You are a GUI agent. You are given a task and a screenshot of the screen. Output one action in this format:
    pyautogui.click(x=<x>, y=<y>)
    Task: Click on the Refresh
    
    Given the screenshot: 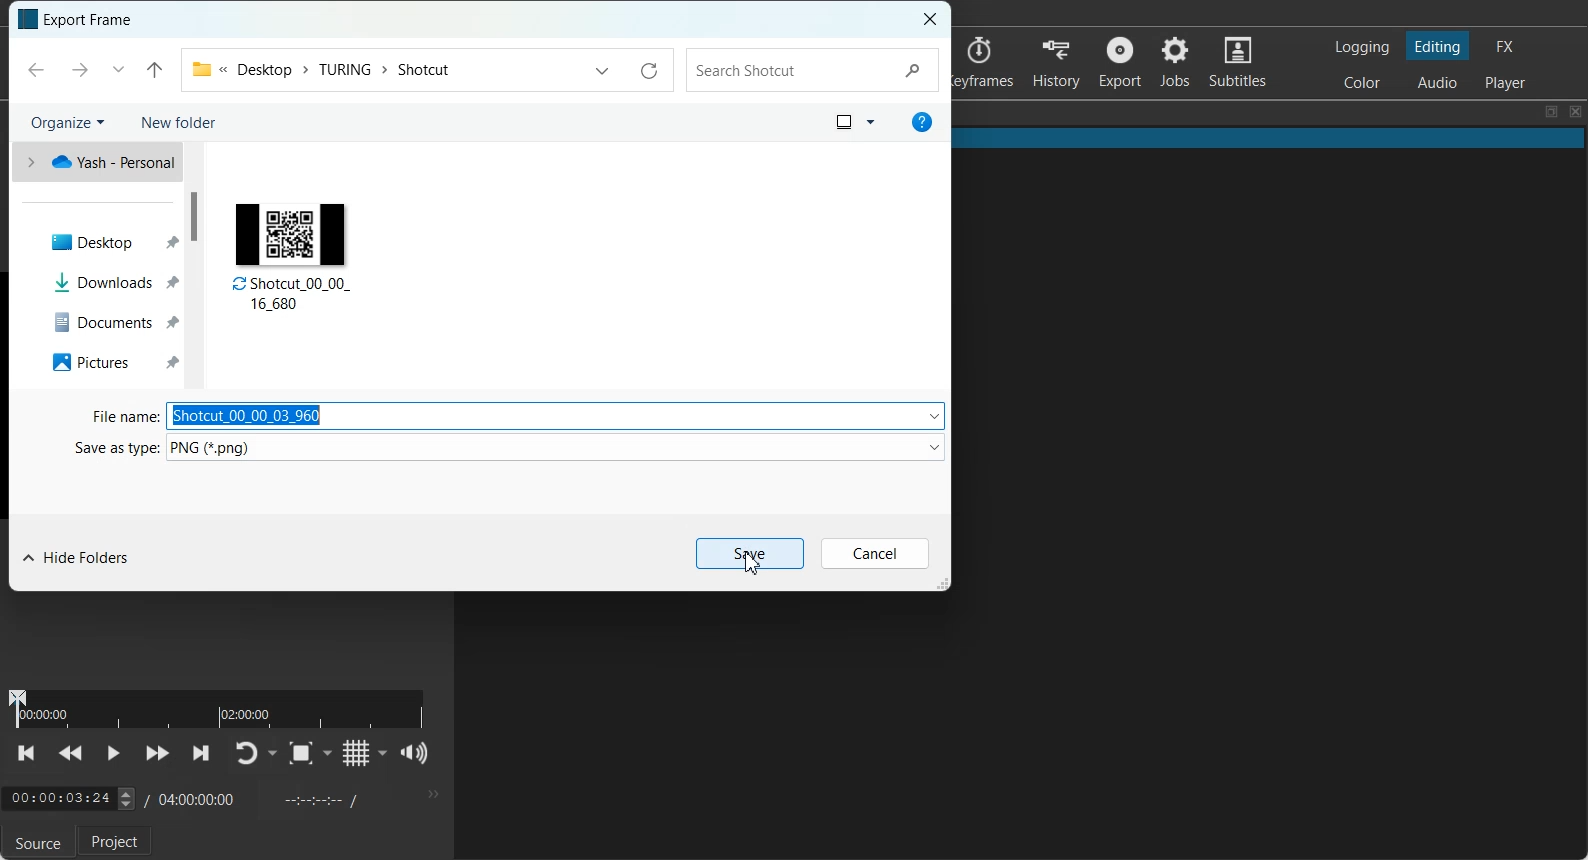 What is the action you would take?
    pyautogui.click(x=648, y=71)
    